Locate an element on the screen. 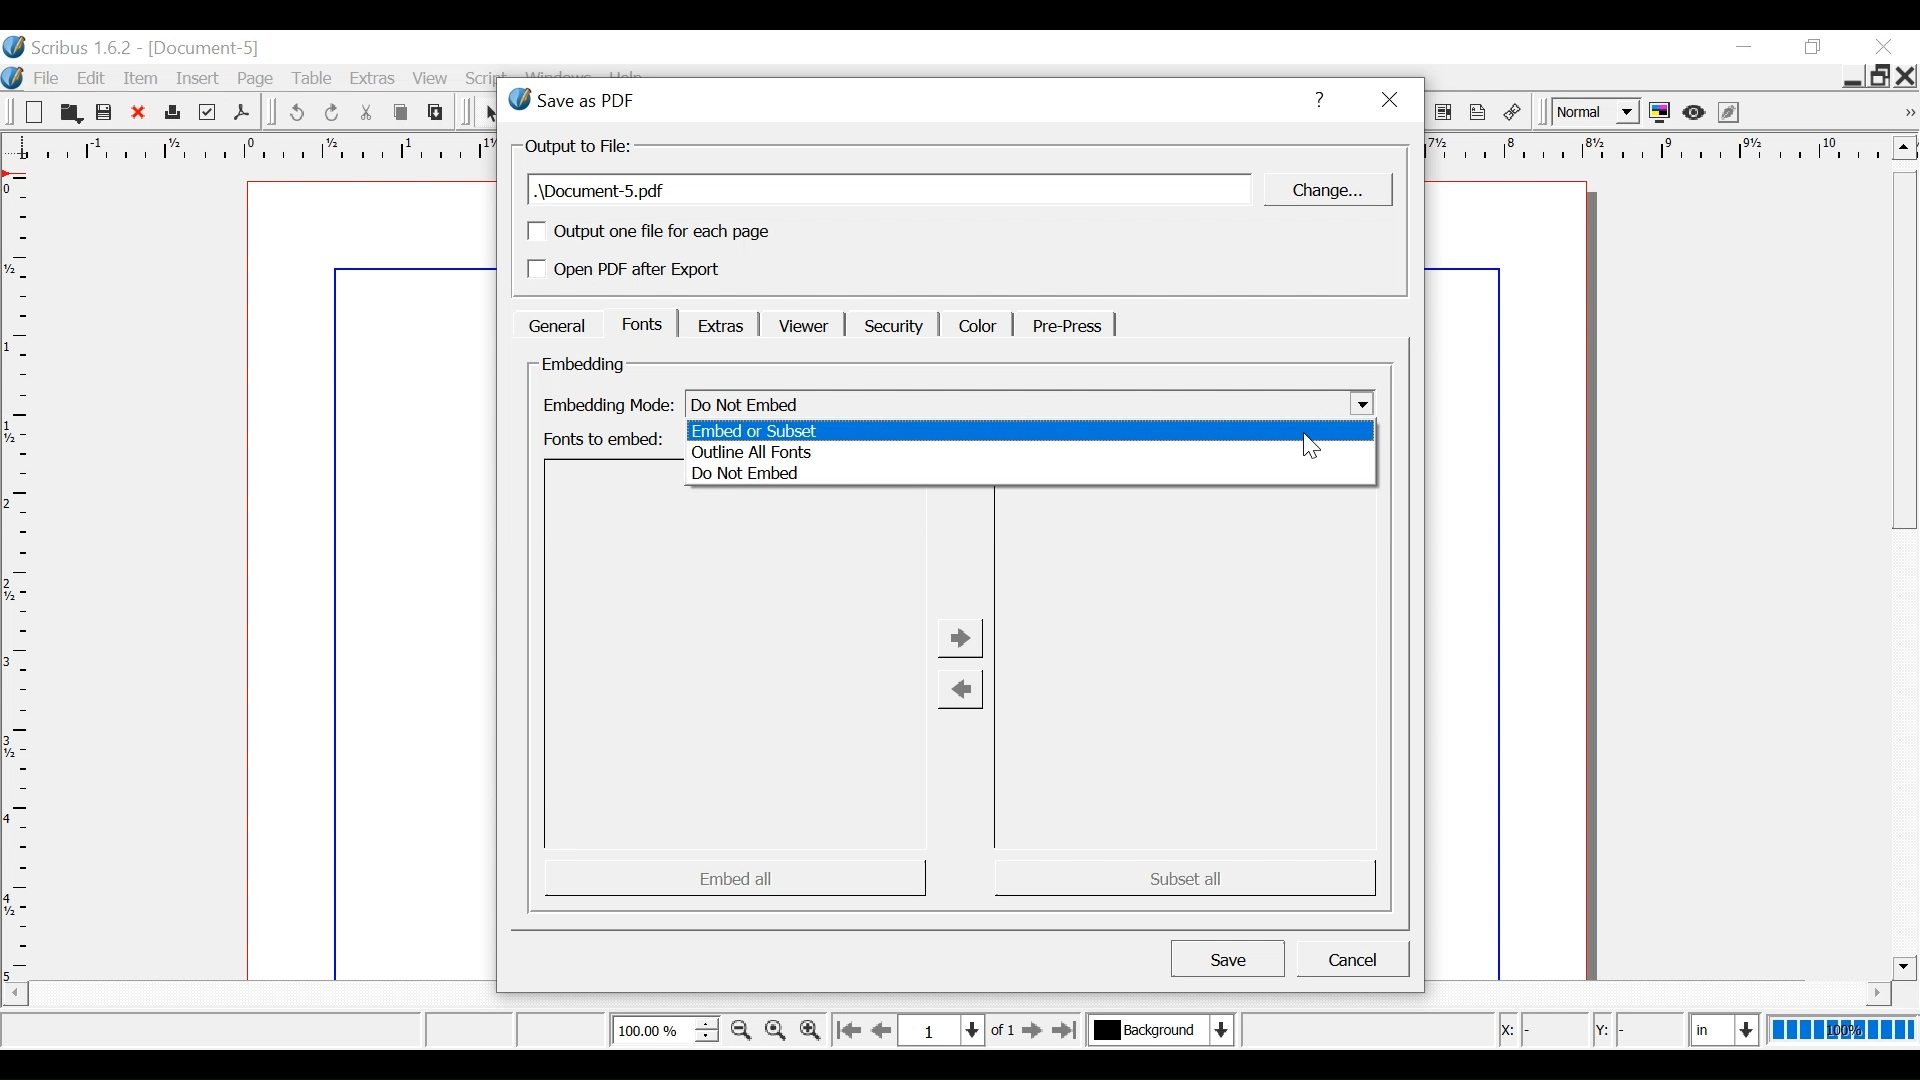 This screenshot has height=1080, width=1920. X Coordinate is located at coordinates (1540, 1030).